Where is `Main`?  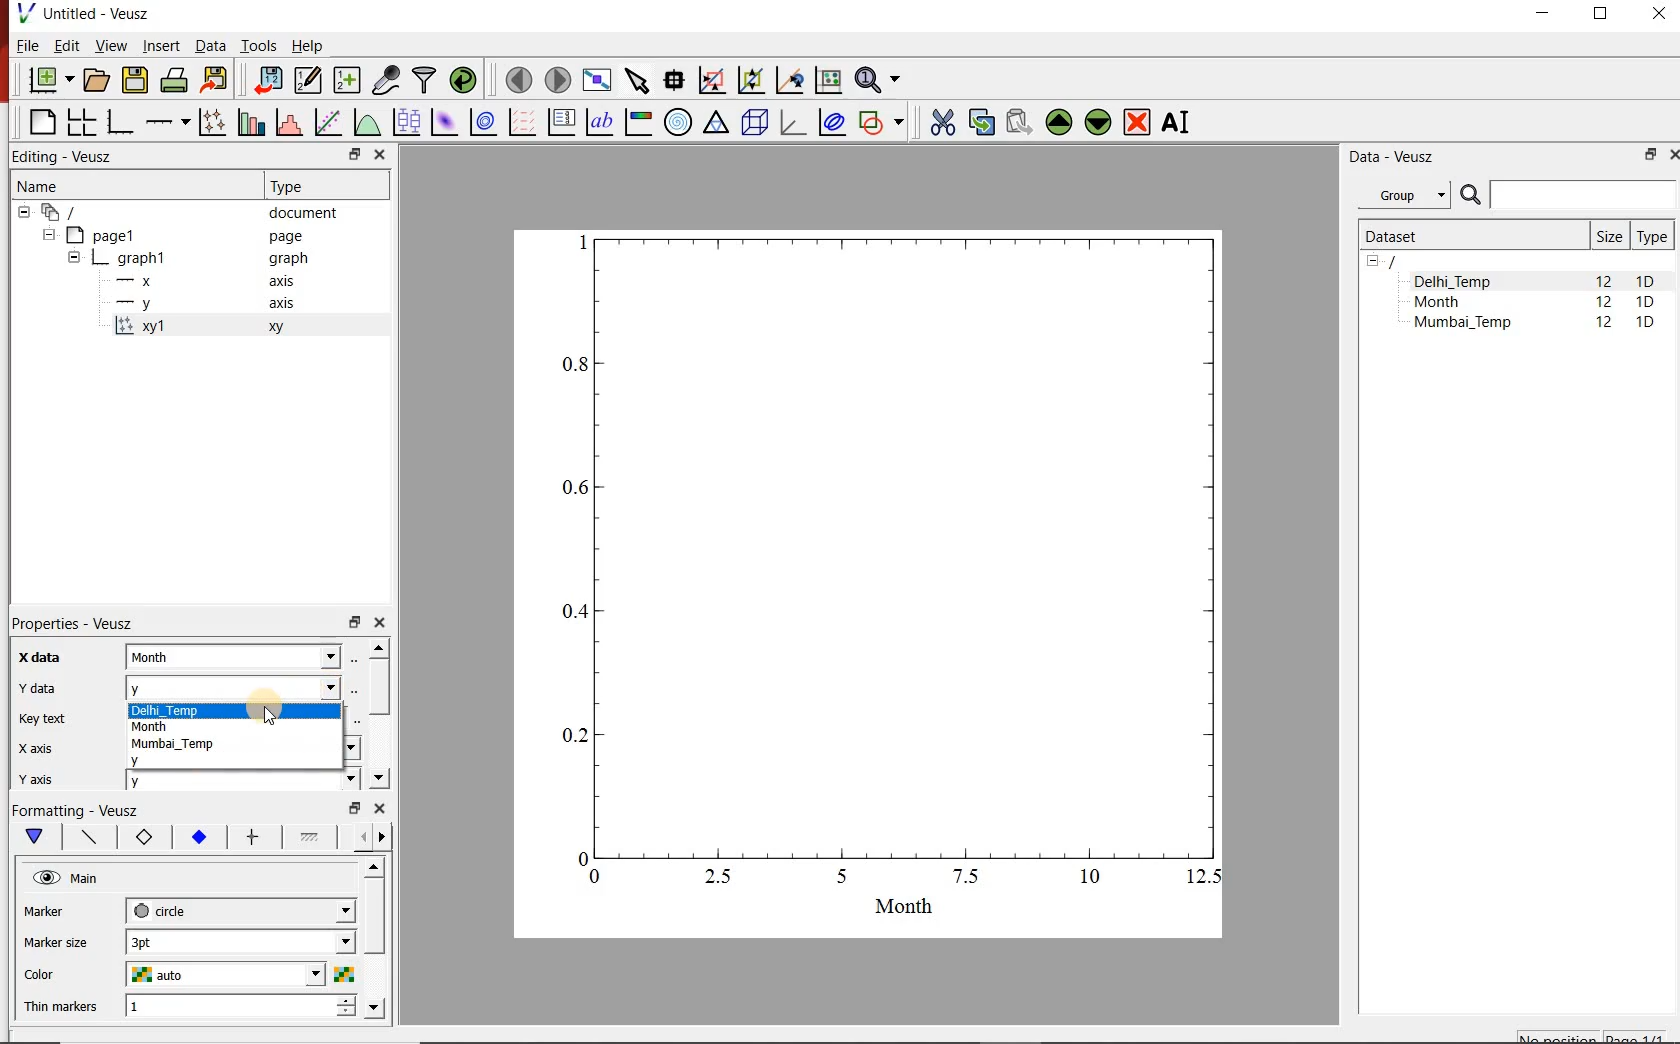 Main is located at coordinates (68, 878).